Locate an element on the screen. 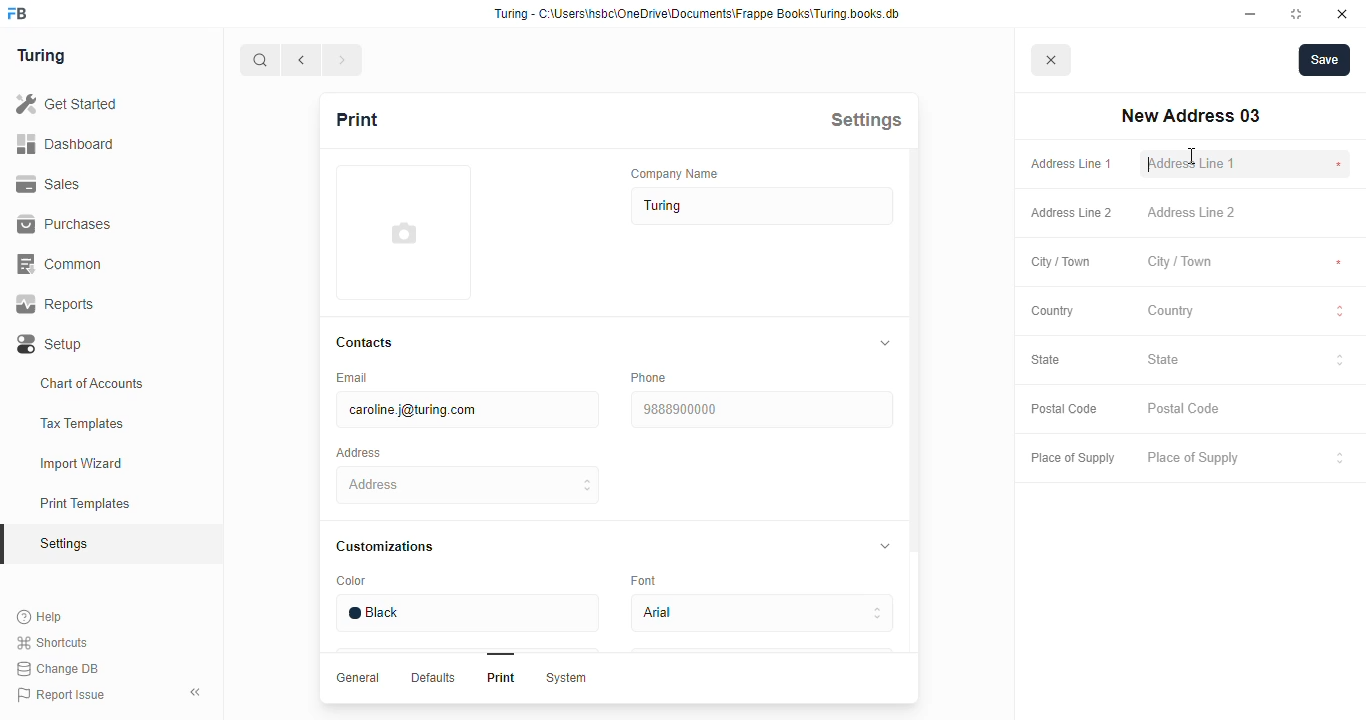  purchases is located at coordinates (64, 224).